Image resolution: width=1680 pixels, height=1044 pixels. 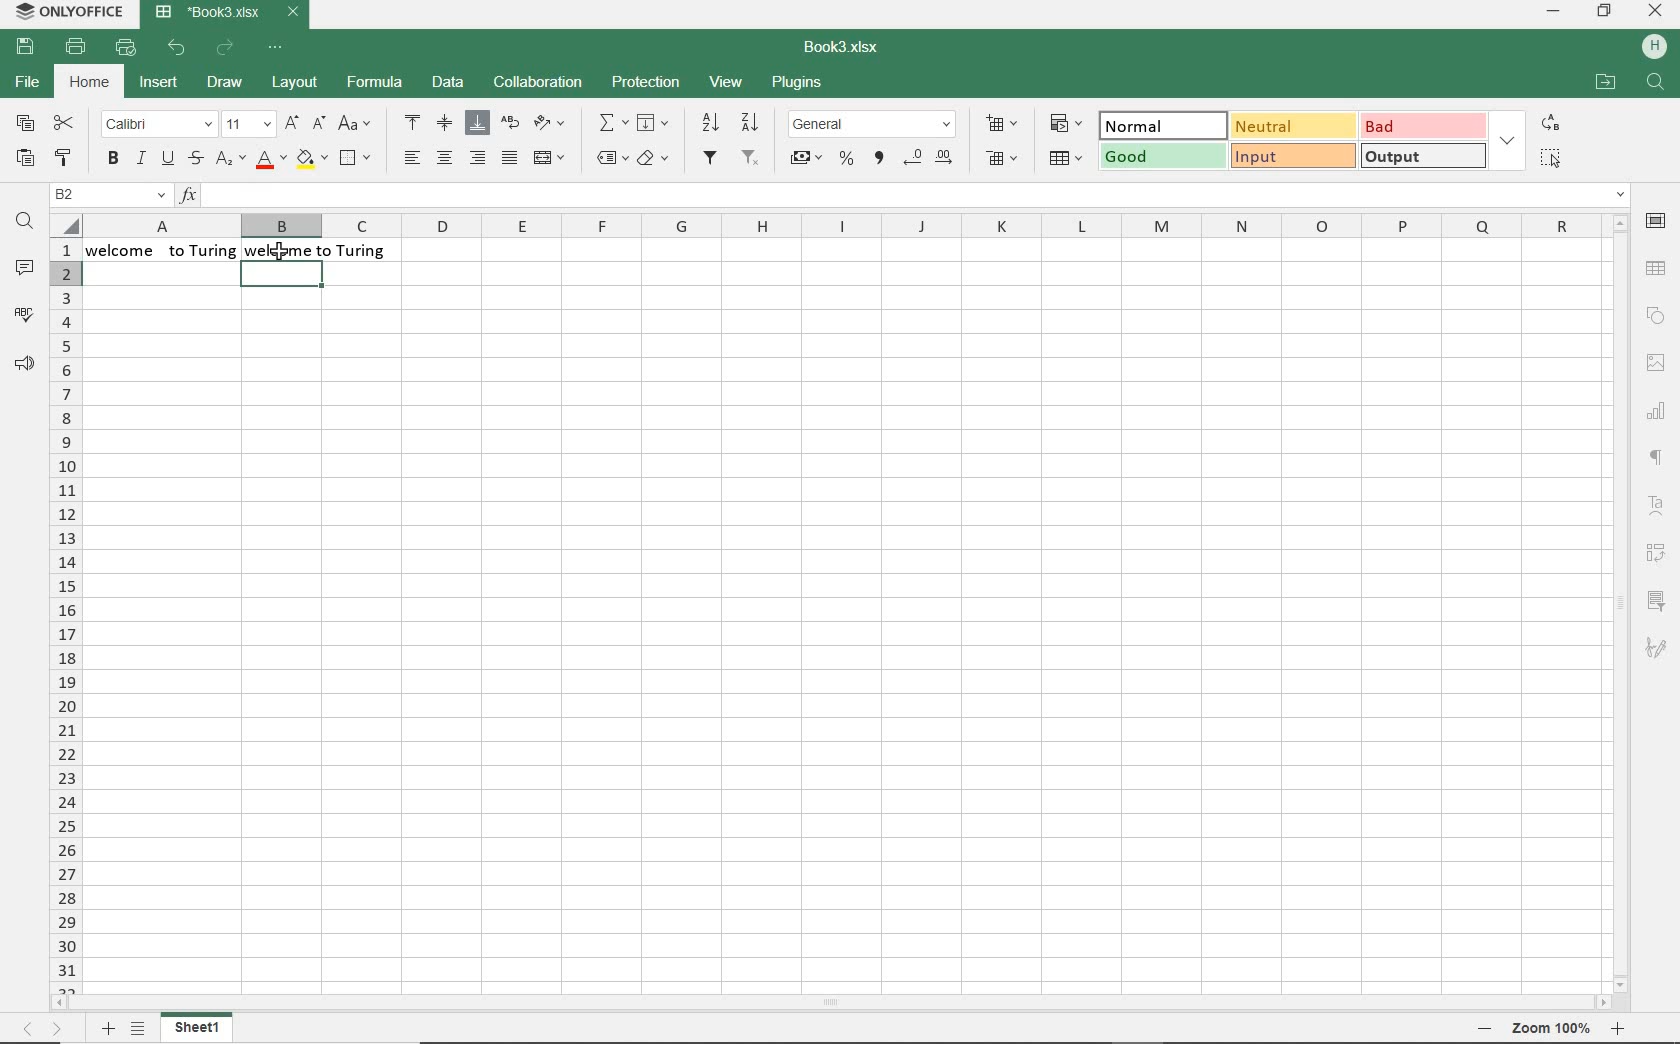 I want to click on cell settings, so click(x=1658, y=221).